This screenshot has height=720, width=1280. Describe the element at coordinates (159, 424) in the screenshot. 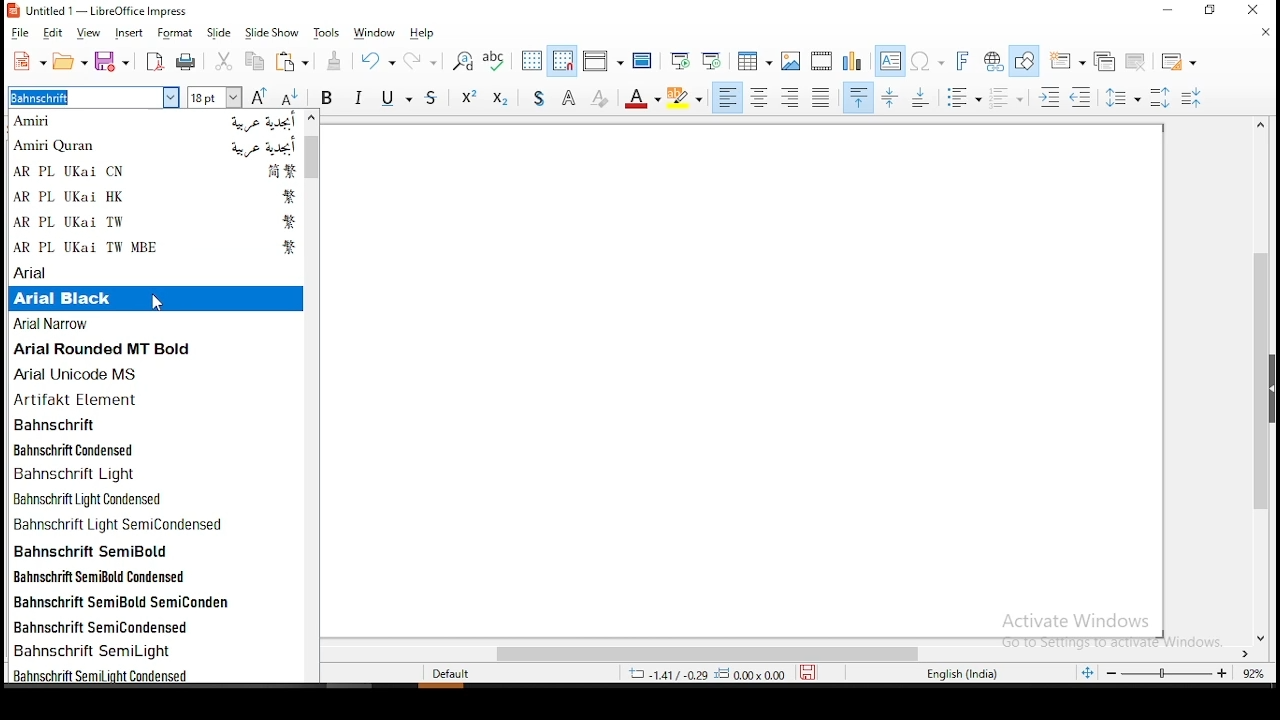

I see `bahnschrift` at that location.